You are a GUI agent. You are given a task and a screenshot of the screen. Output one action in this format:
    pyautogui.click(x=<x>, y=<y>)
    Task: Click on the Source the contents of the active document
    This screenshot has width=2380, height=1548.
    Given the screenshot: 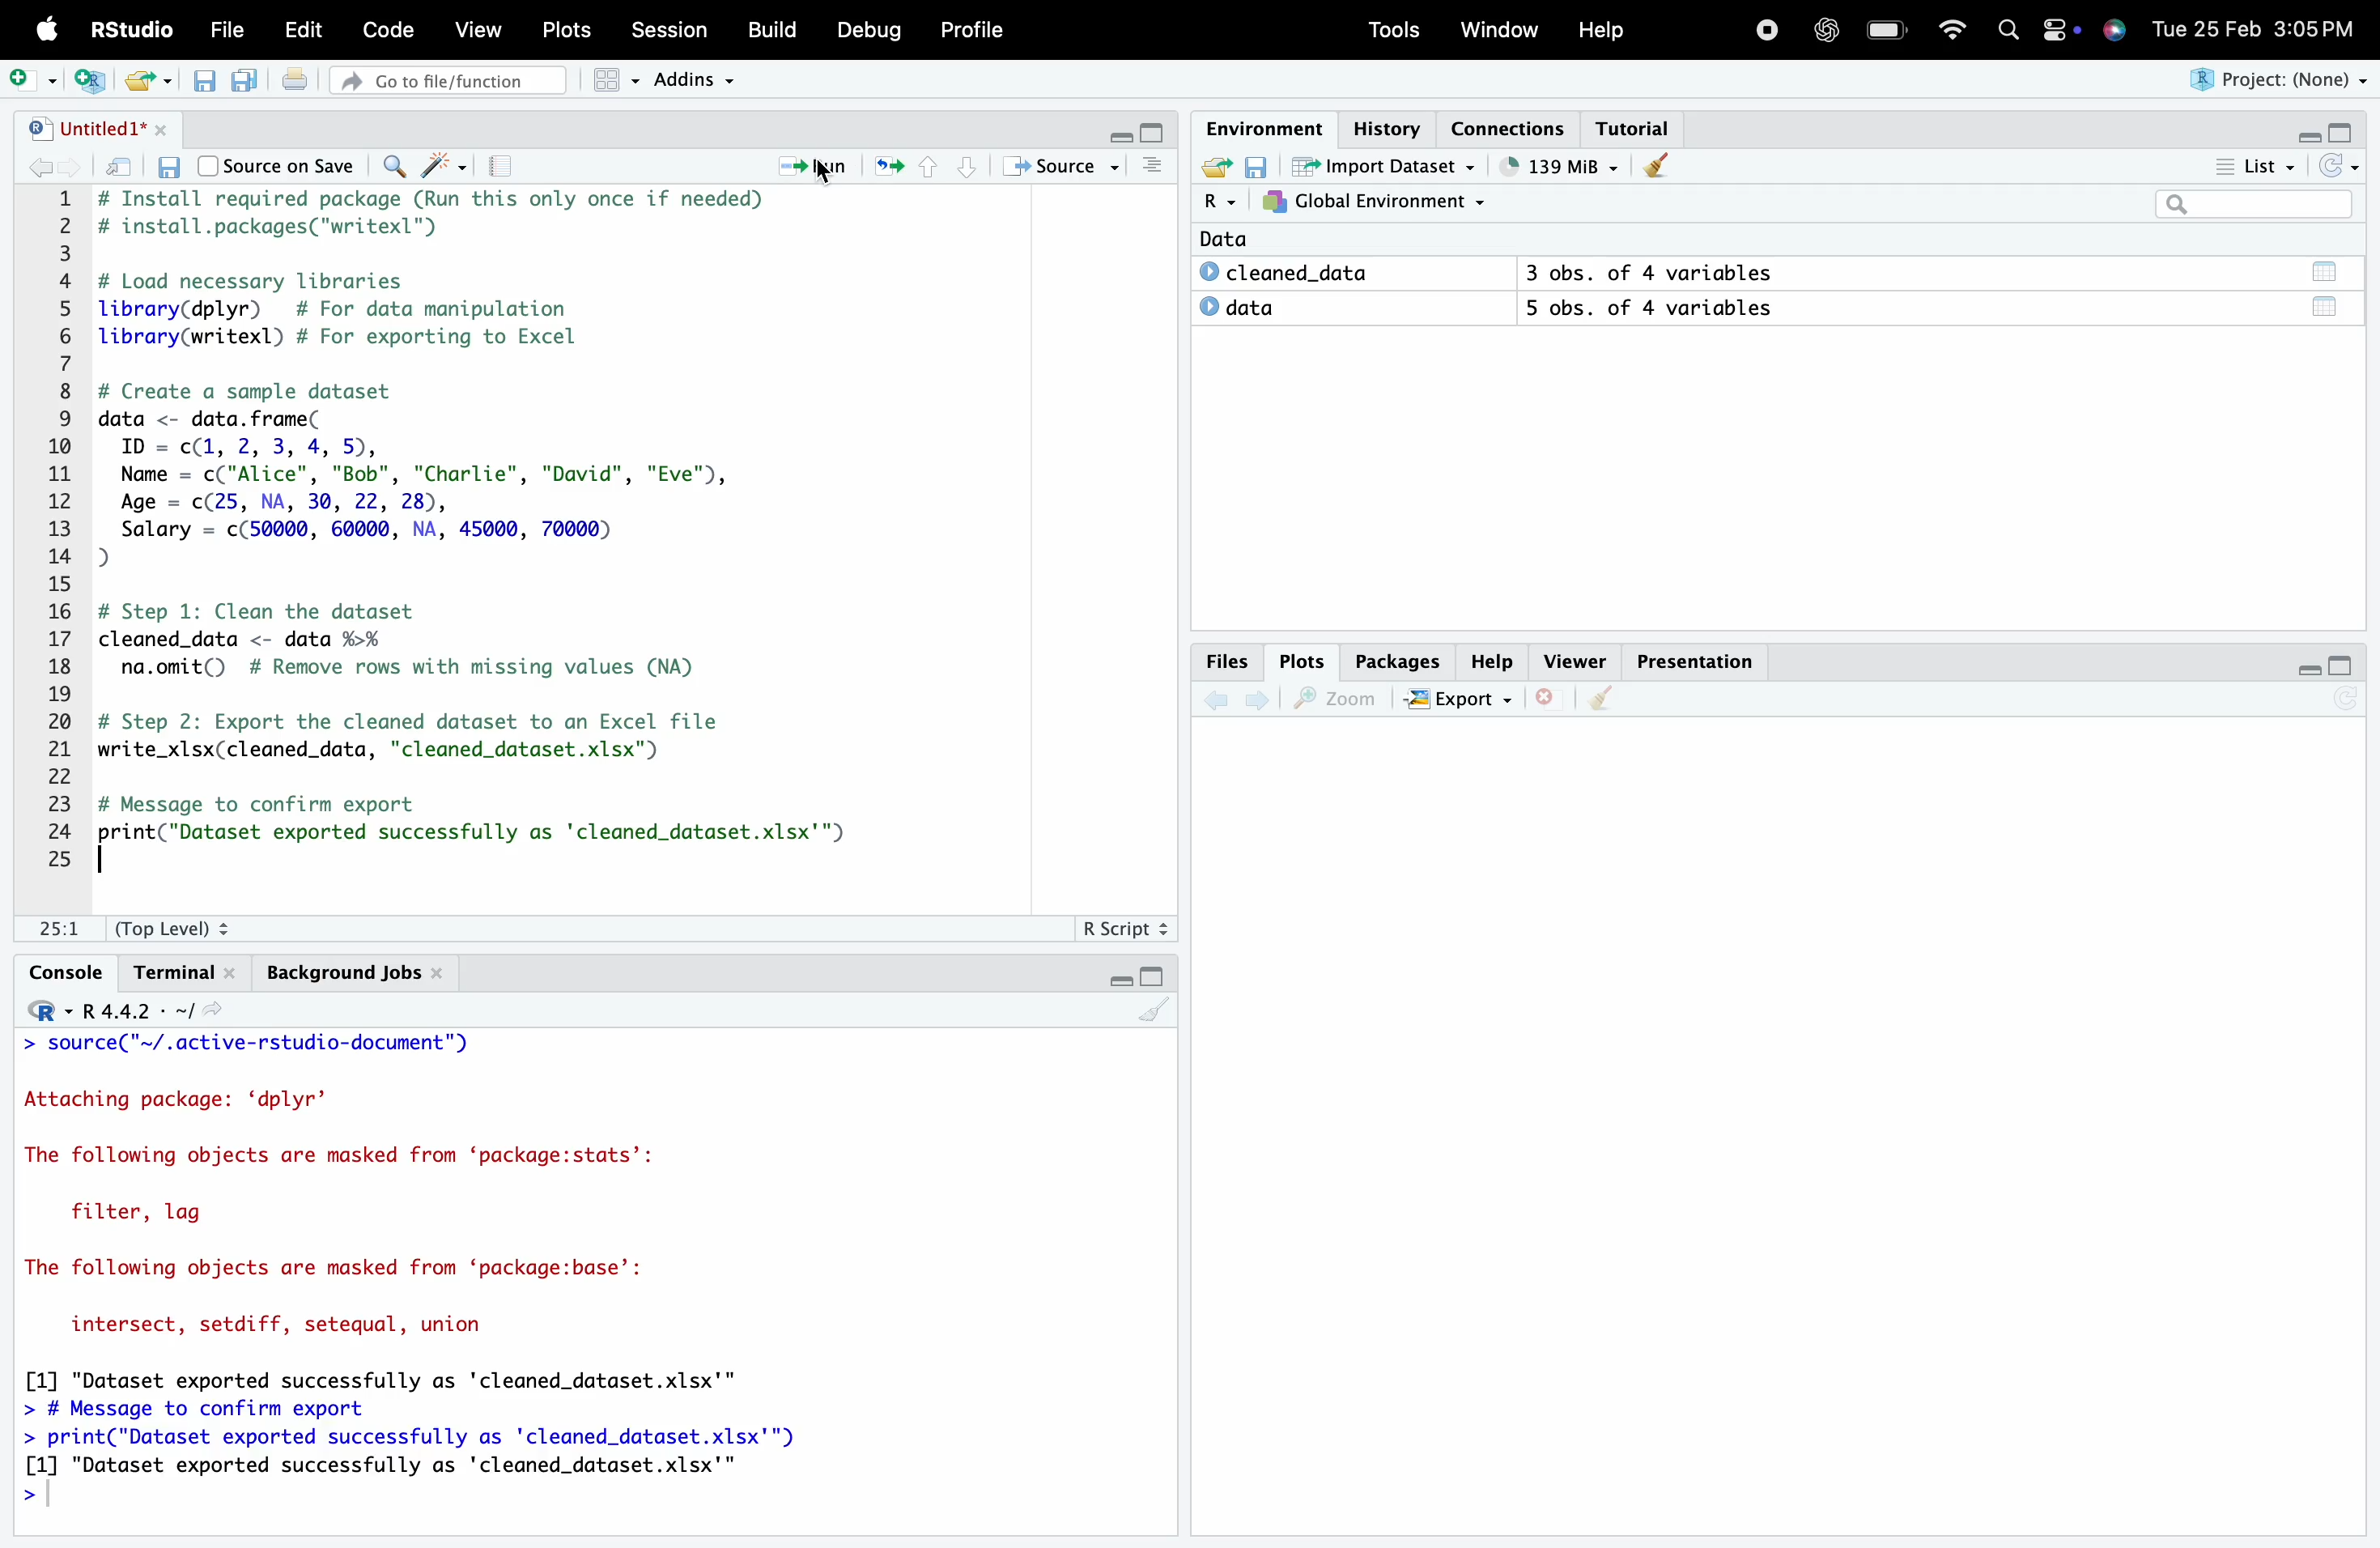 What is the action you would take?
    pyautogui.click(x=1056, y=167)
    